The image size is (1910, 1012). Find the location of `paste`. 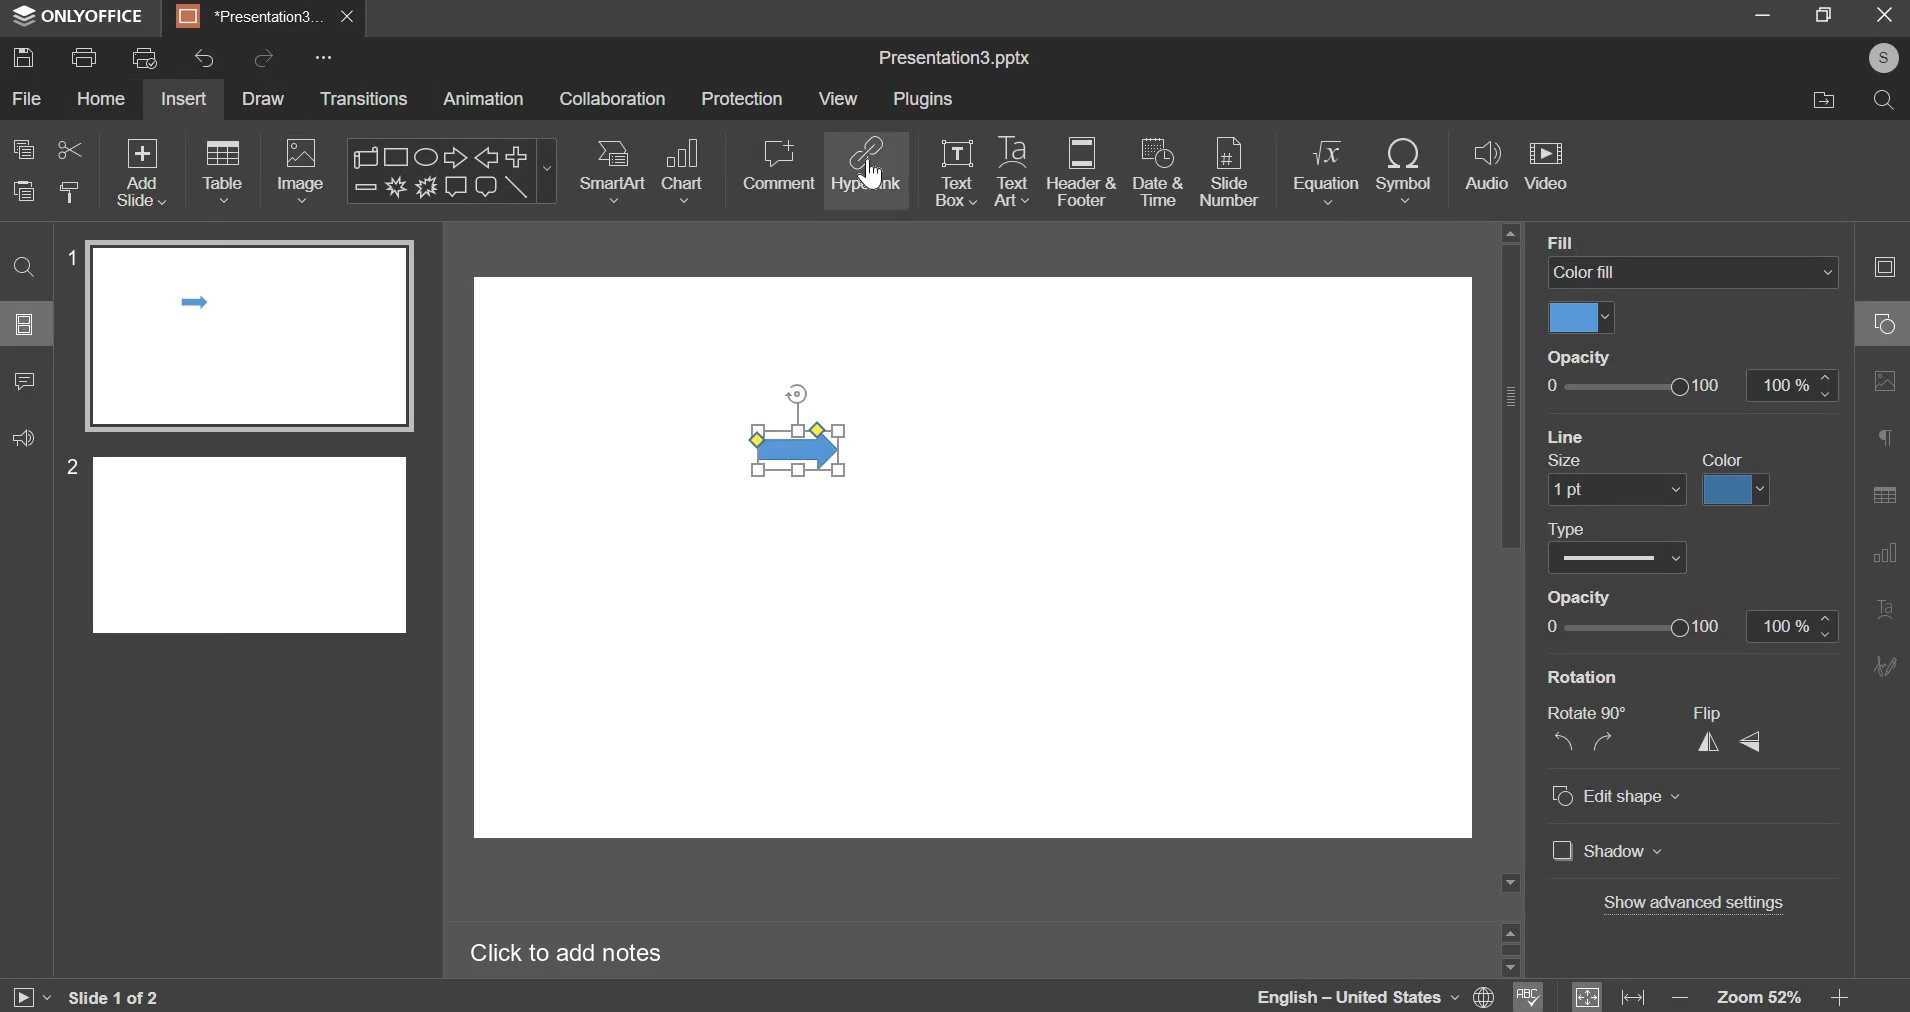

paste is located at coordinates (71, 190).